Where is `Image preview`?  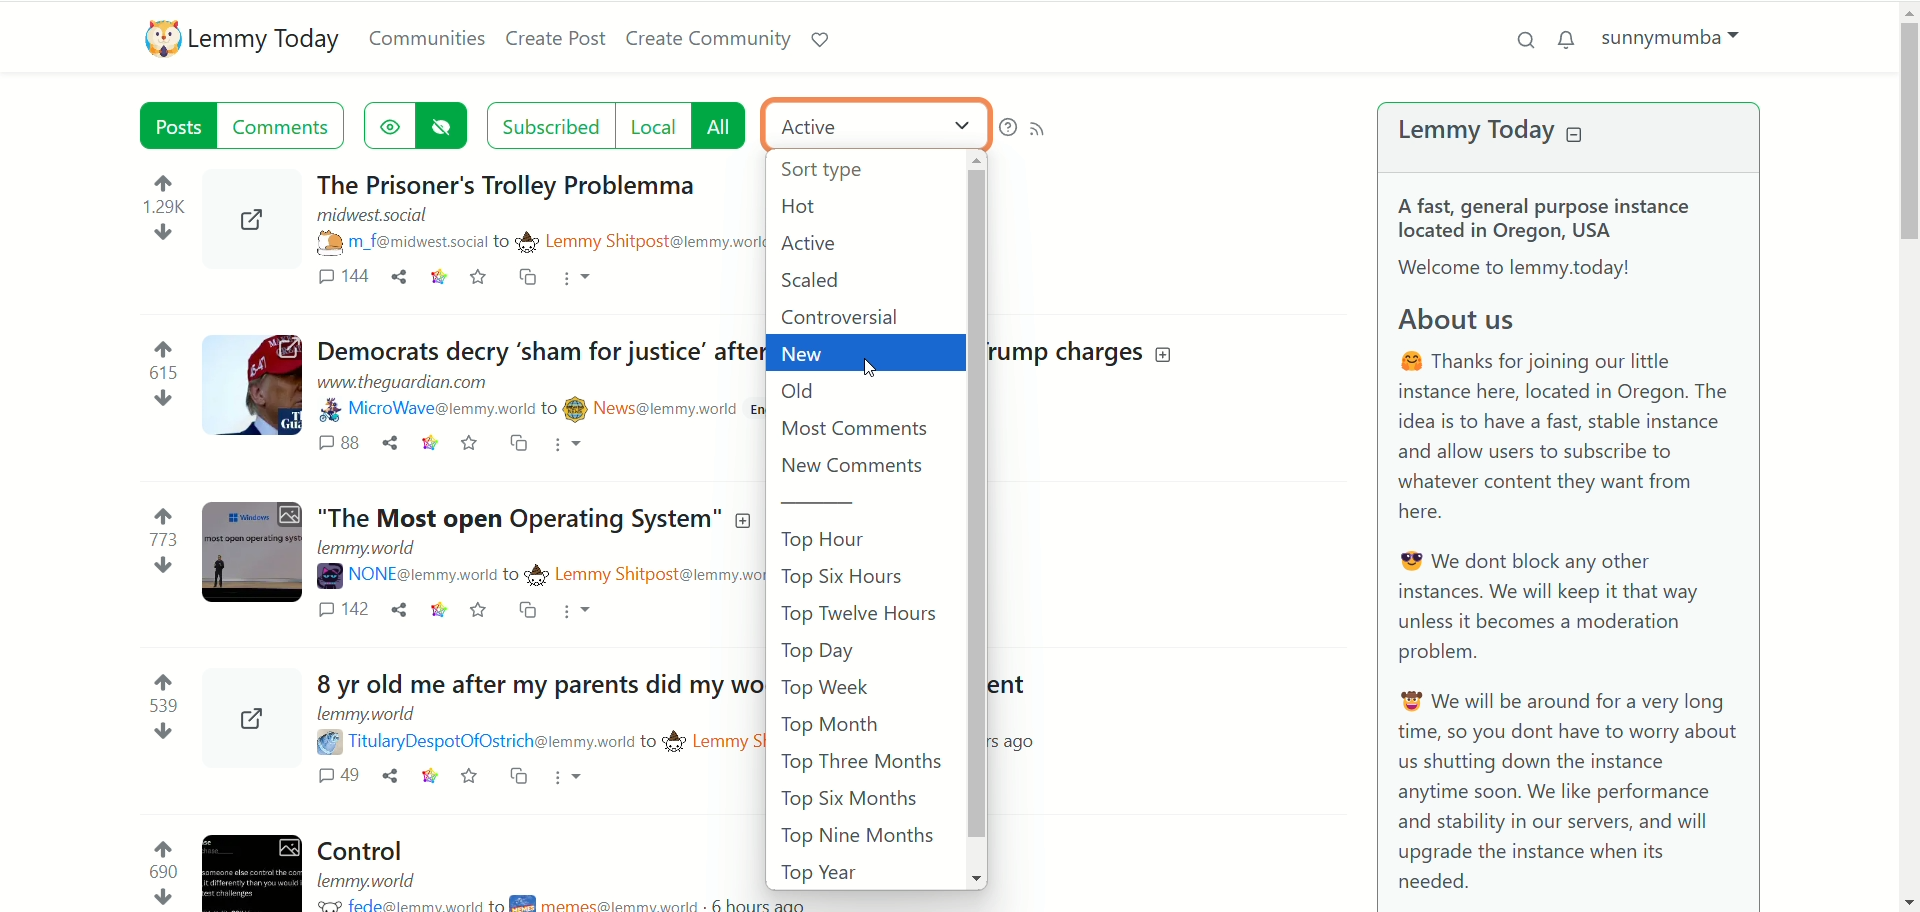 Image preview is located at coordinates (259, 225).